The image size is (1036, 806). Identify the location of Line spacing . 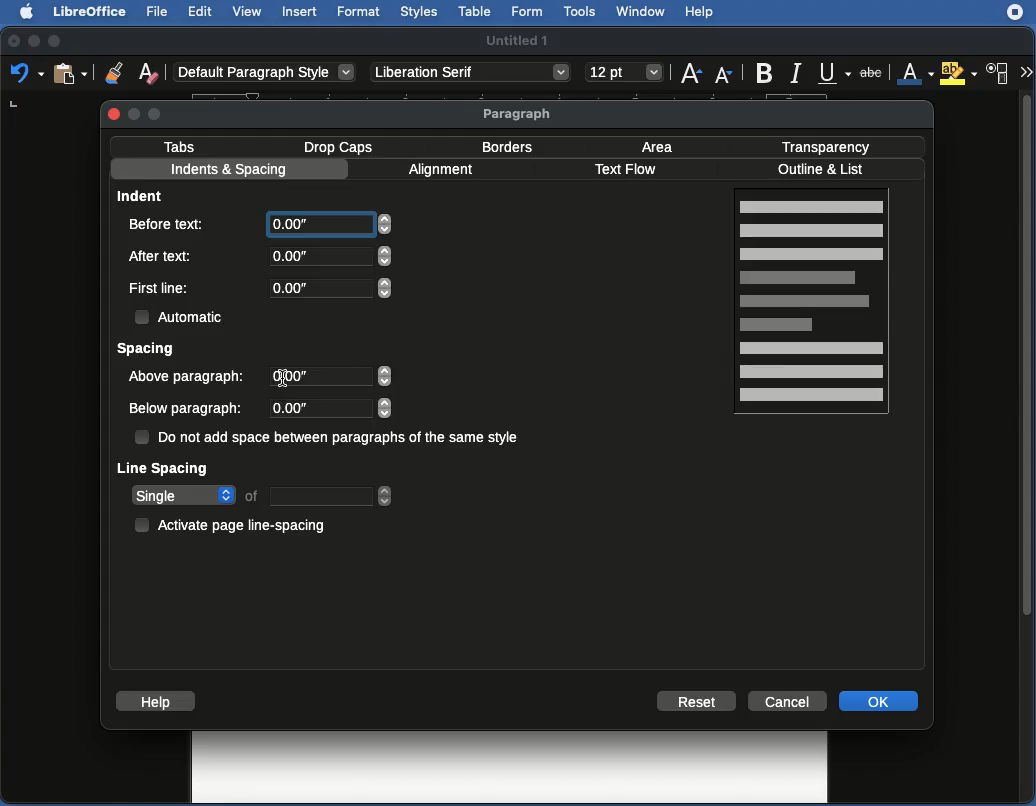
(164, 467).